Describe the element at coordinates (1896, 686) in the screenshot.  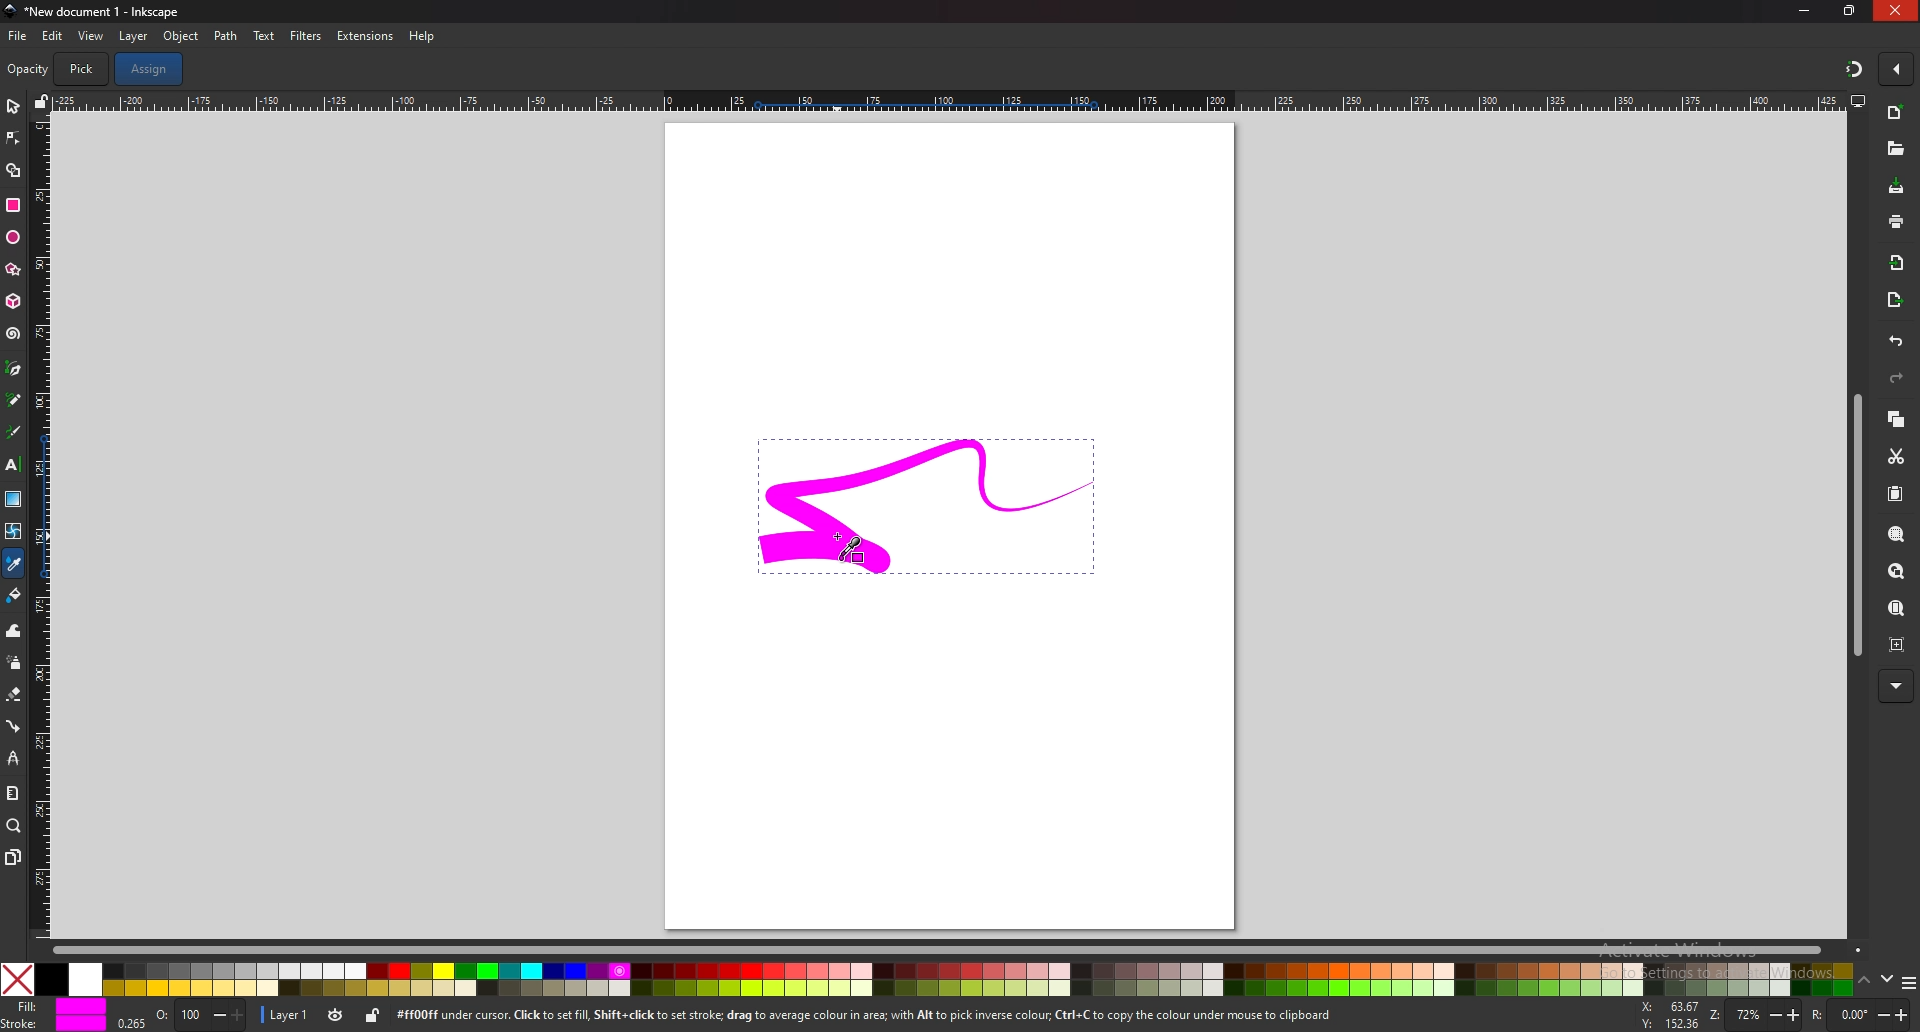
I see `more` at that location.